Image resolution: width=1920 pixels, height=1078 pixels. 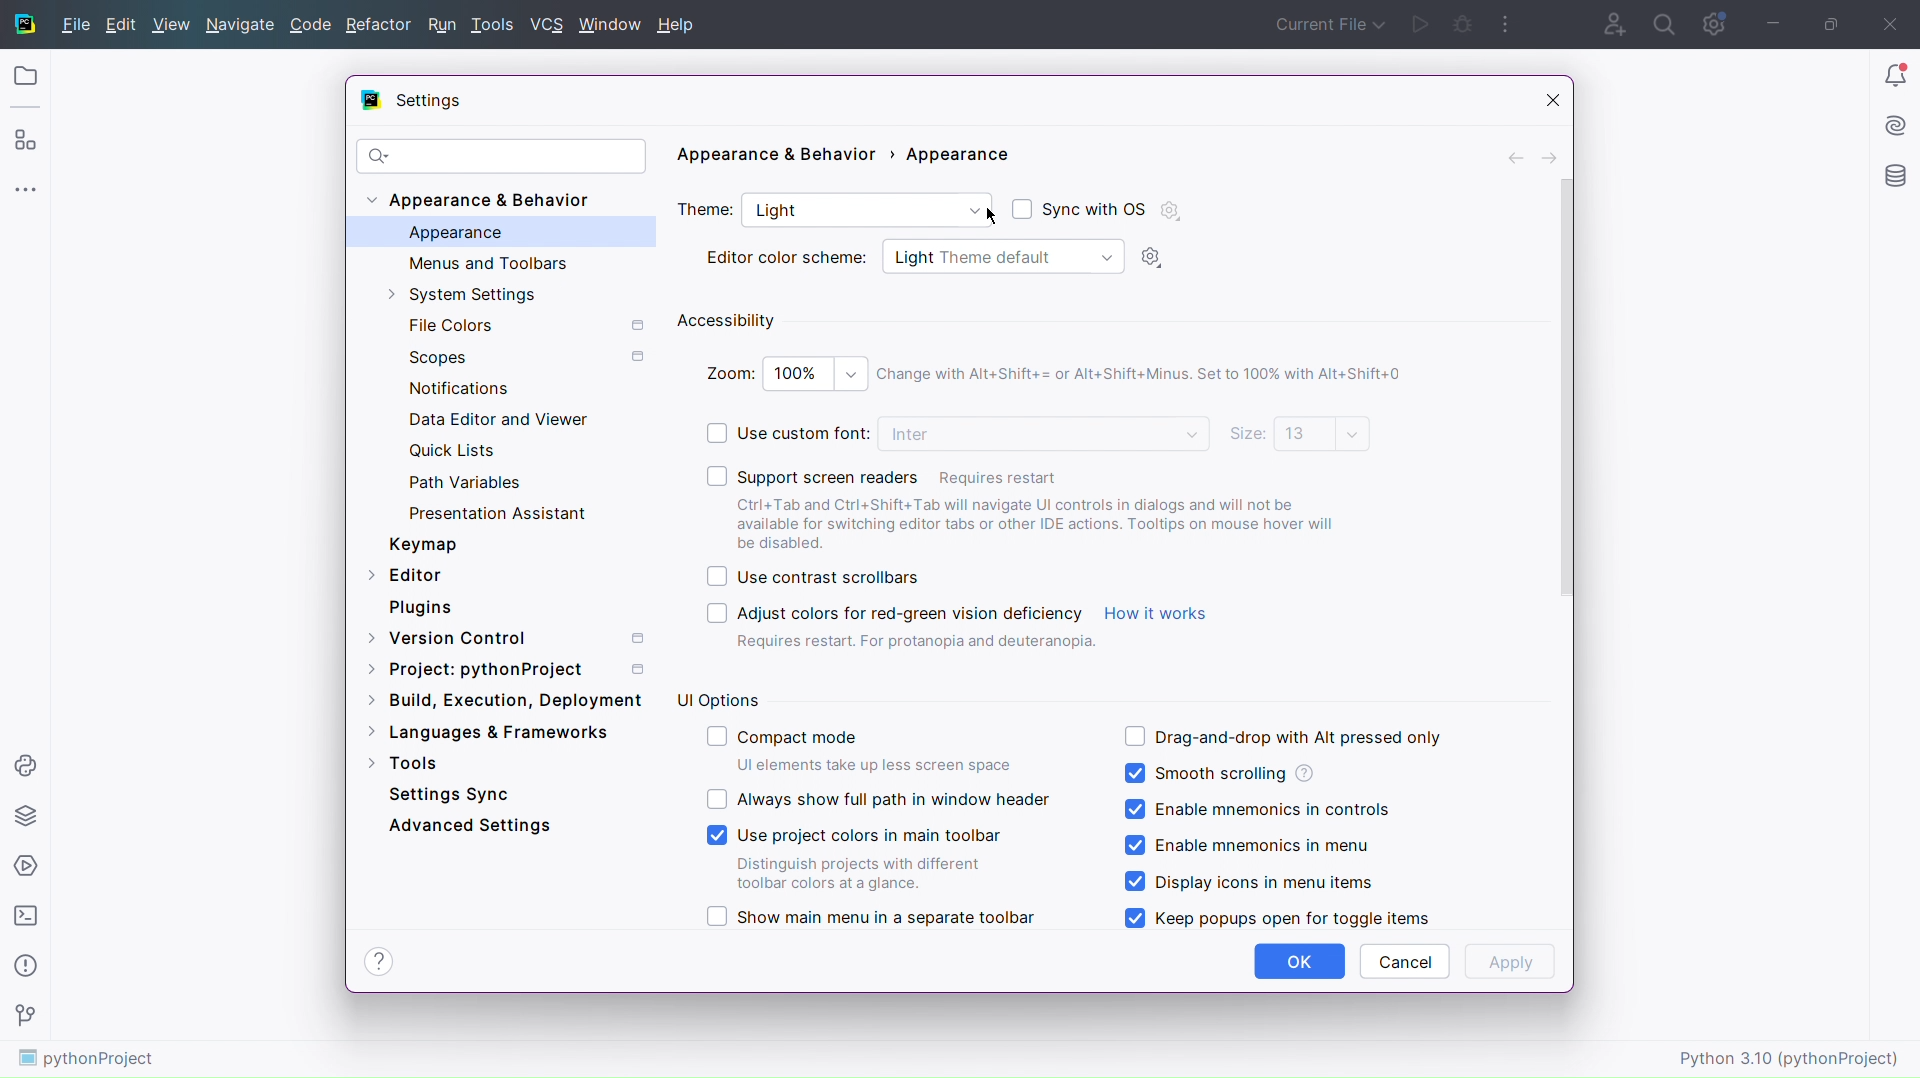 What do you see at coordinates (1275, 918) in the screenshot?
I see `Keep popups open for toggle items` at bounding box center [1275, 918].